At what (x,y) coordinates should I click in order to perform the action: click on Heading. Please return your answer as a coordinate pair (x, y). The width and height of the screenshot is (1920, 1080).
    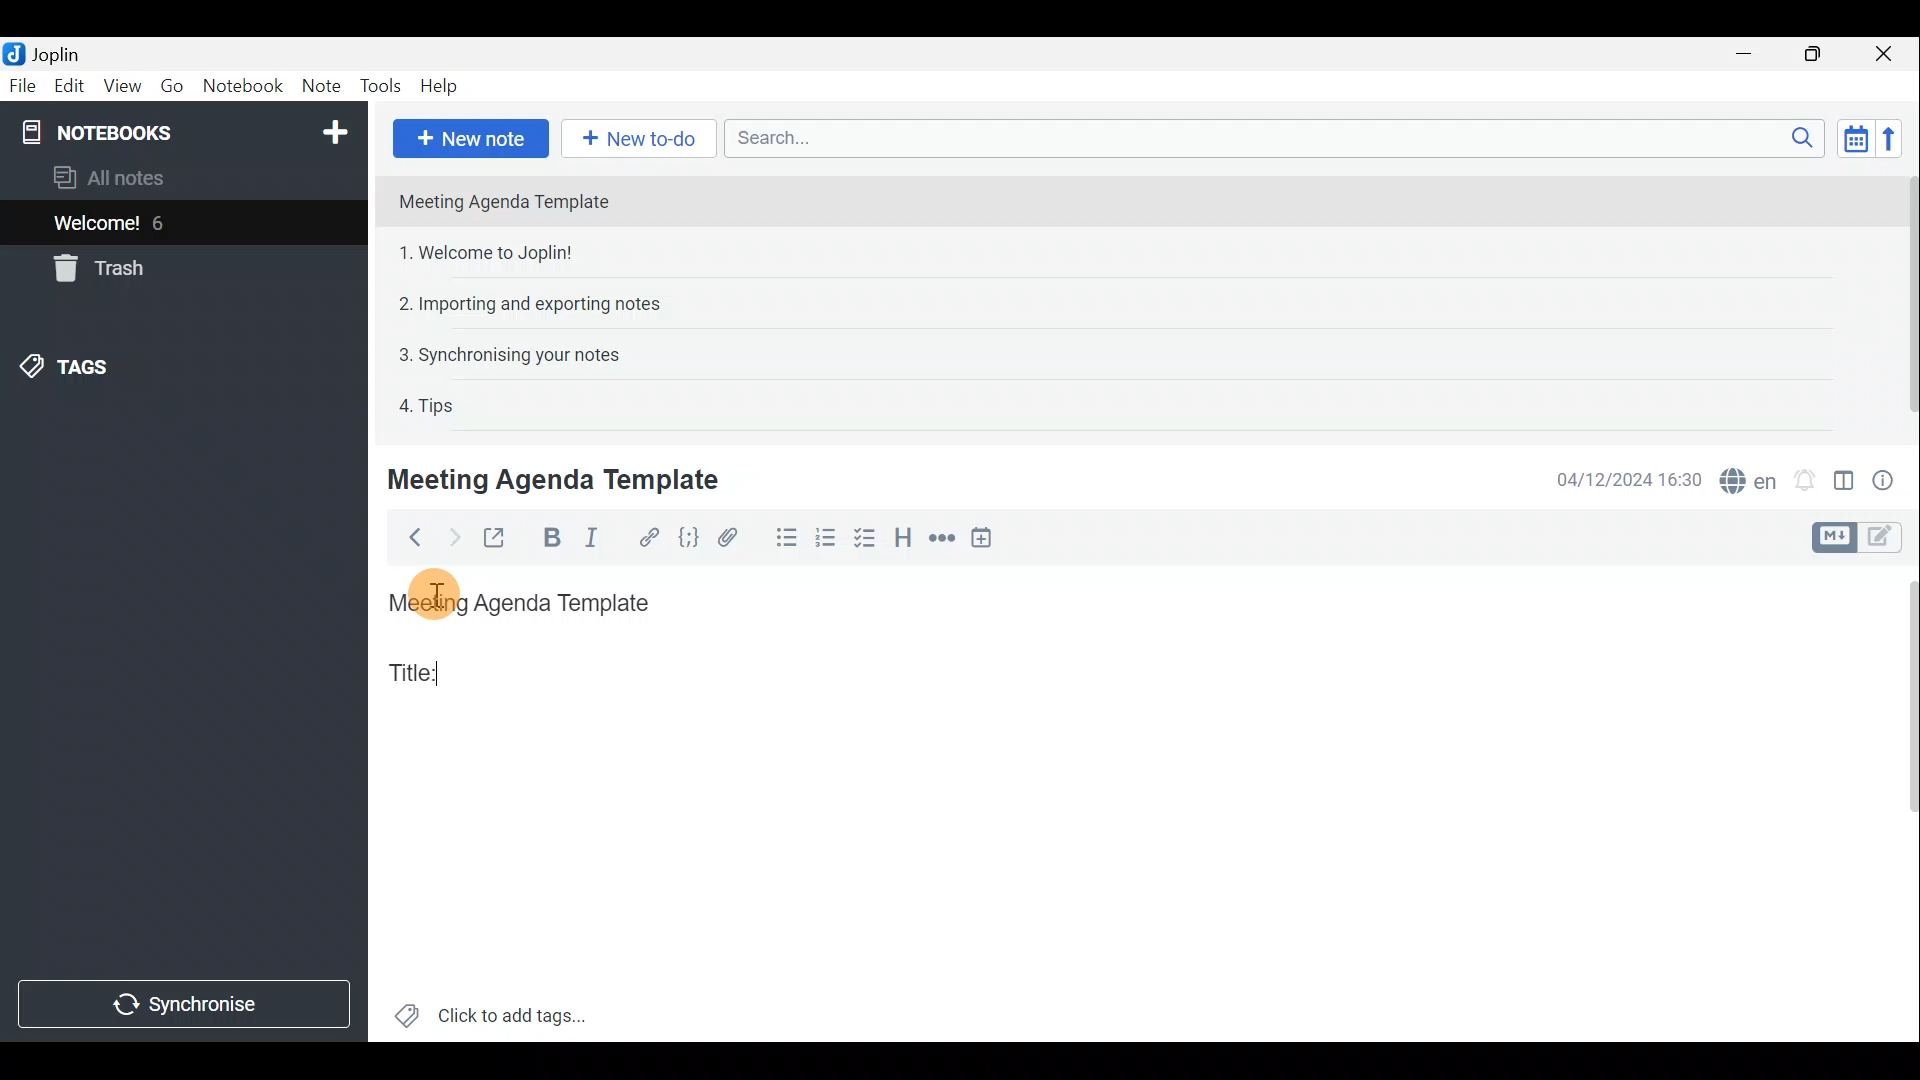
    Looking at the image, I should click on (902, 539).